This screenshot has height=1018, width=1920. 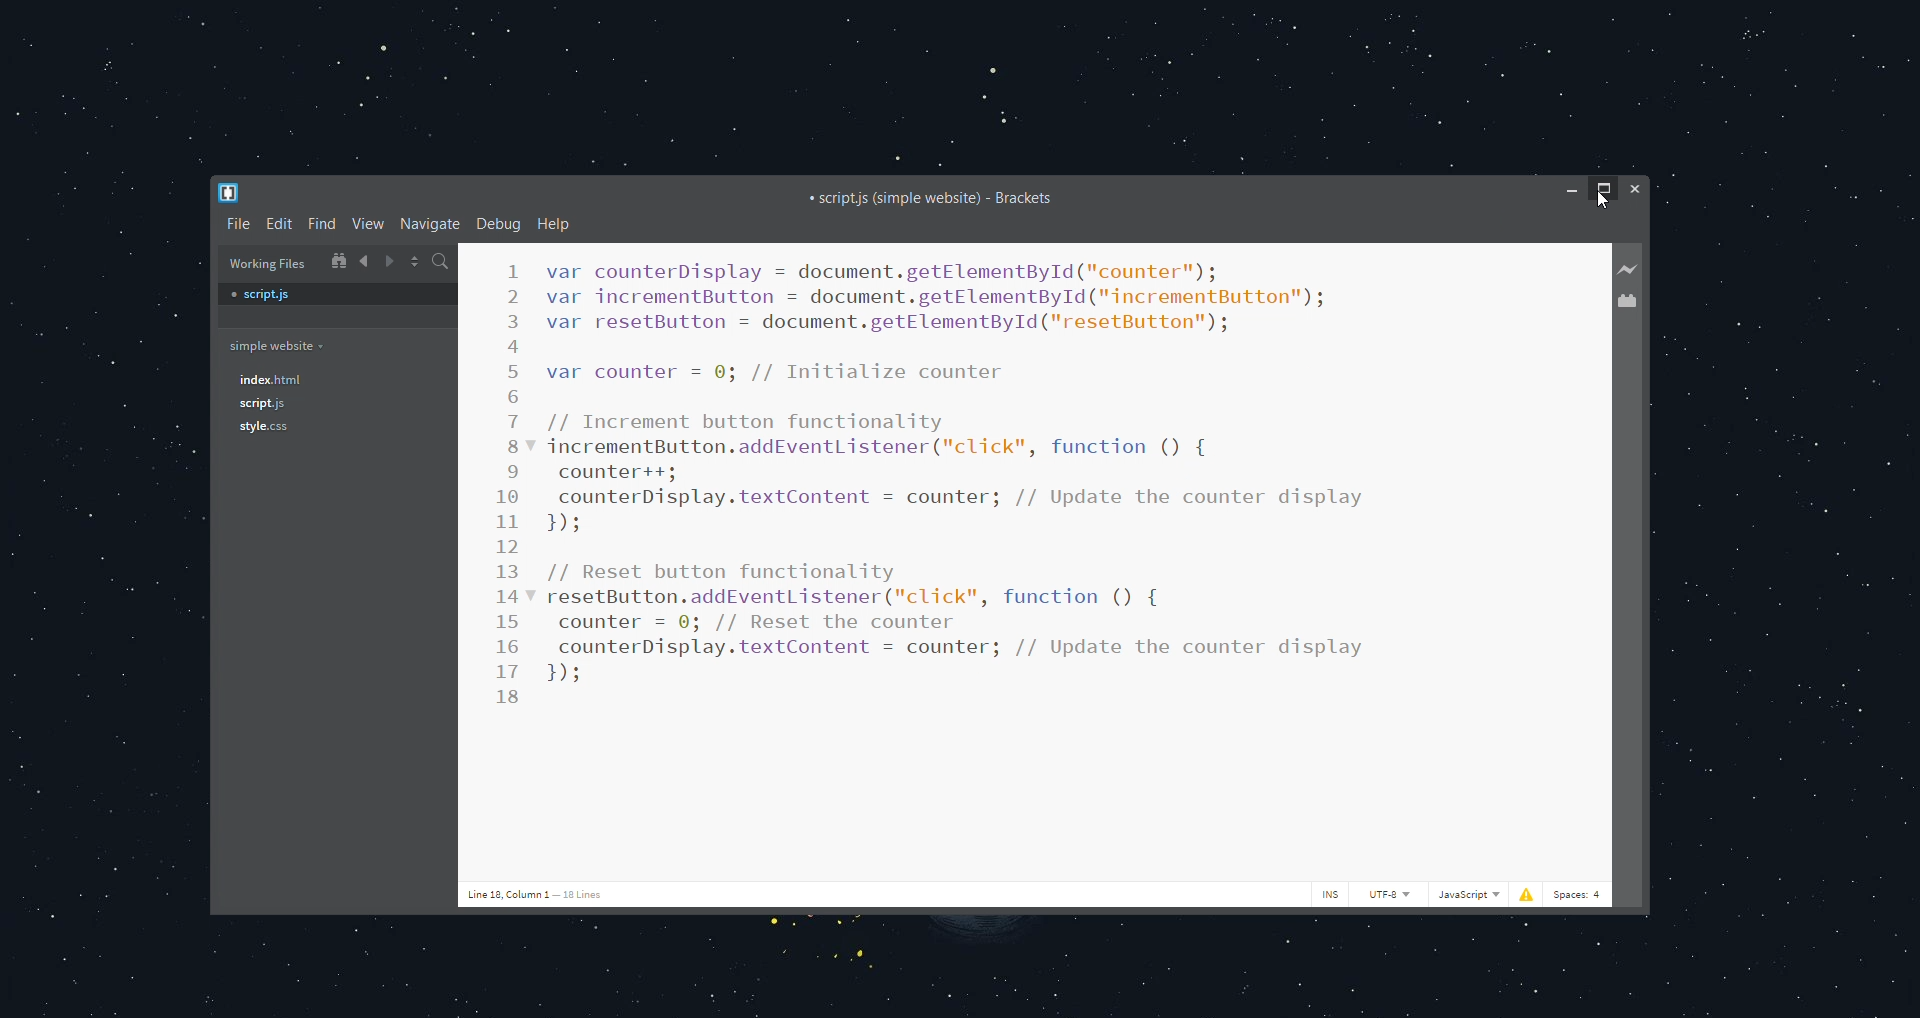 I want to click on edit, so click(x=280, y=223).